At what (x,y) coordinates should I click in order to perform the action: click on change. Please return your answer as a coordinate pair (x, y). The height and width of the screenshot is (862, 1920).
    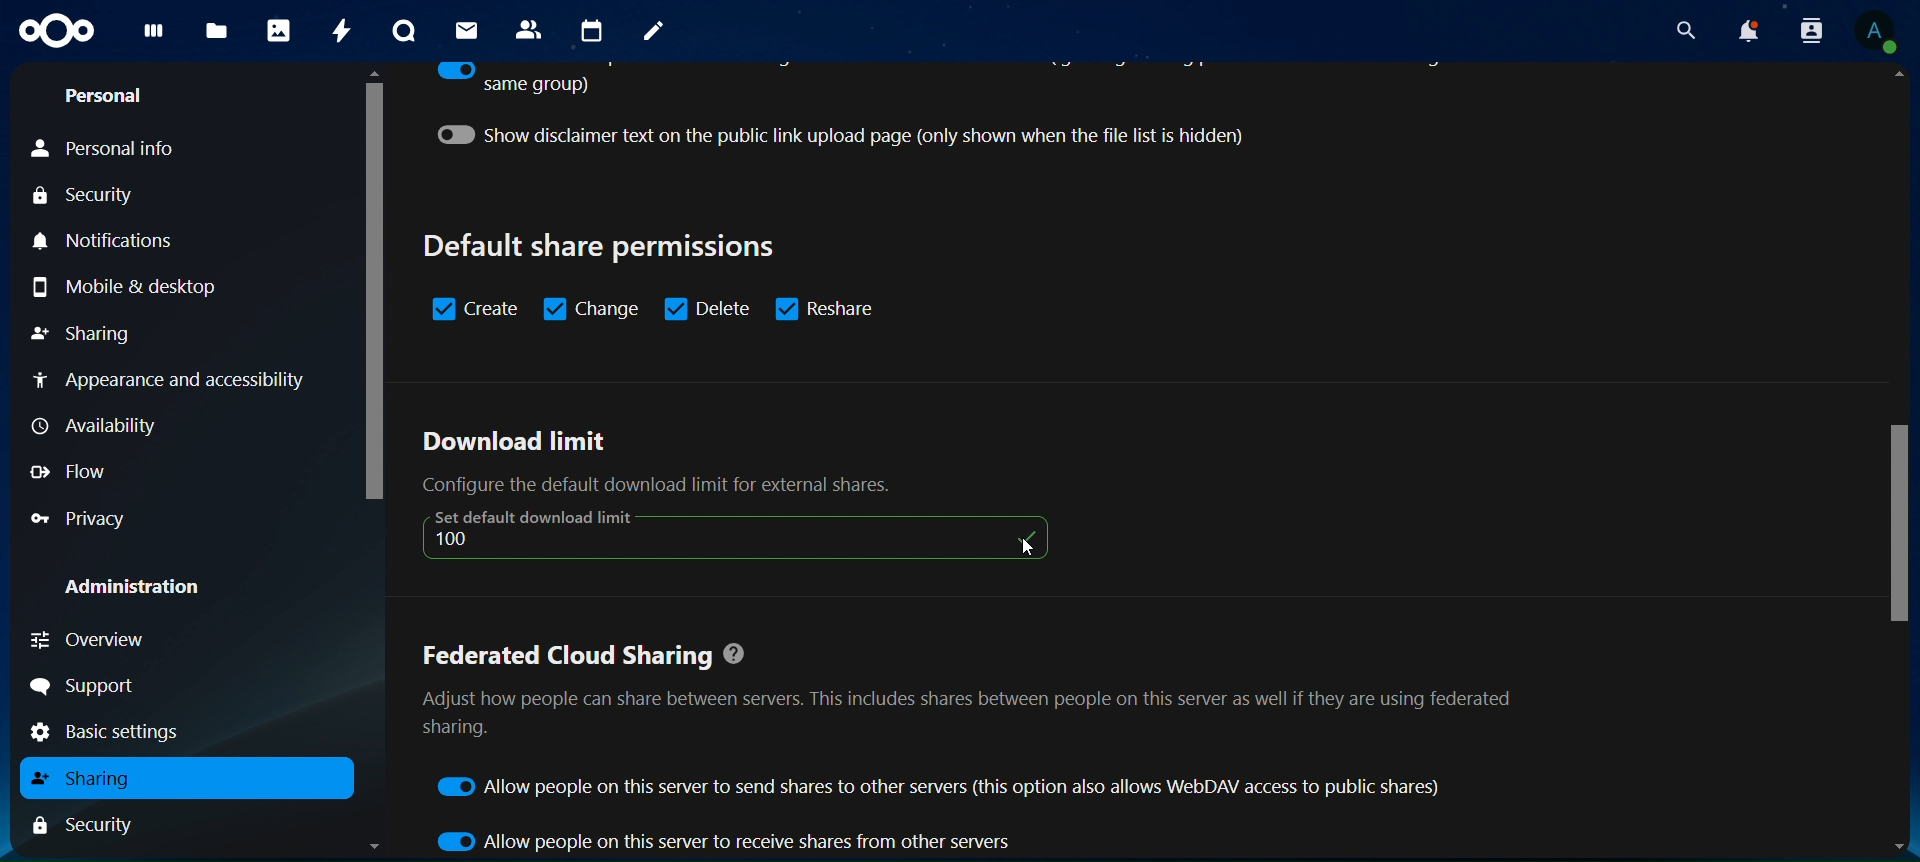
    Looking at the image, I should click on (593, 307).